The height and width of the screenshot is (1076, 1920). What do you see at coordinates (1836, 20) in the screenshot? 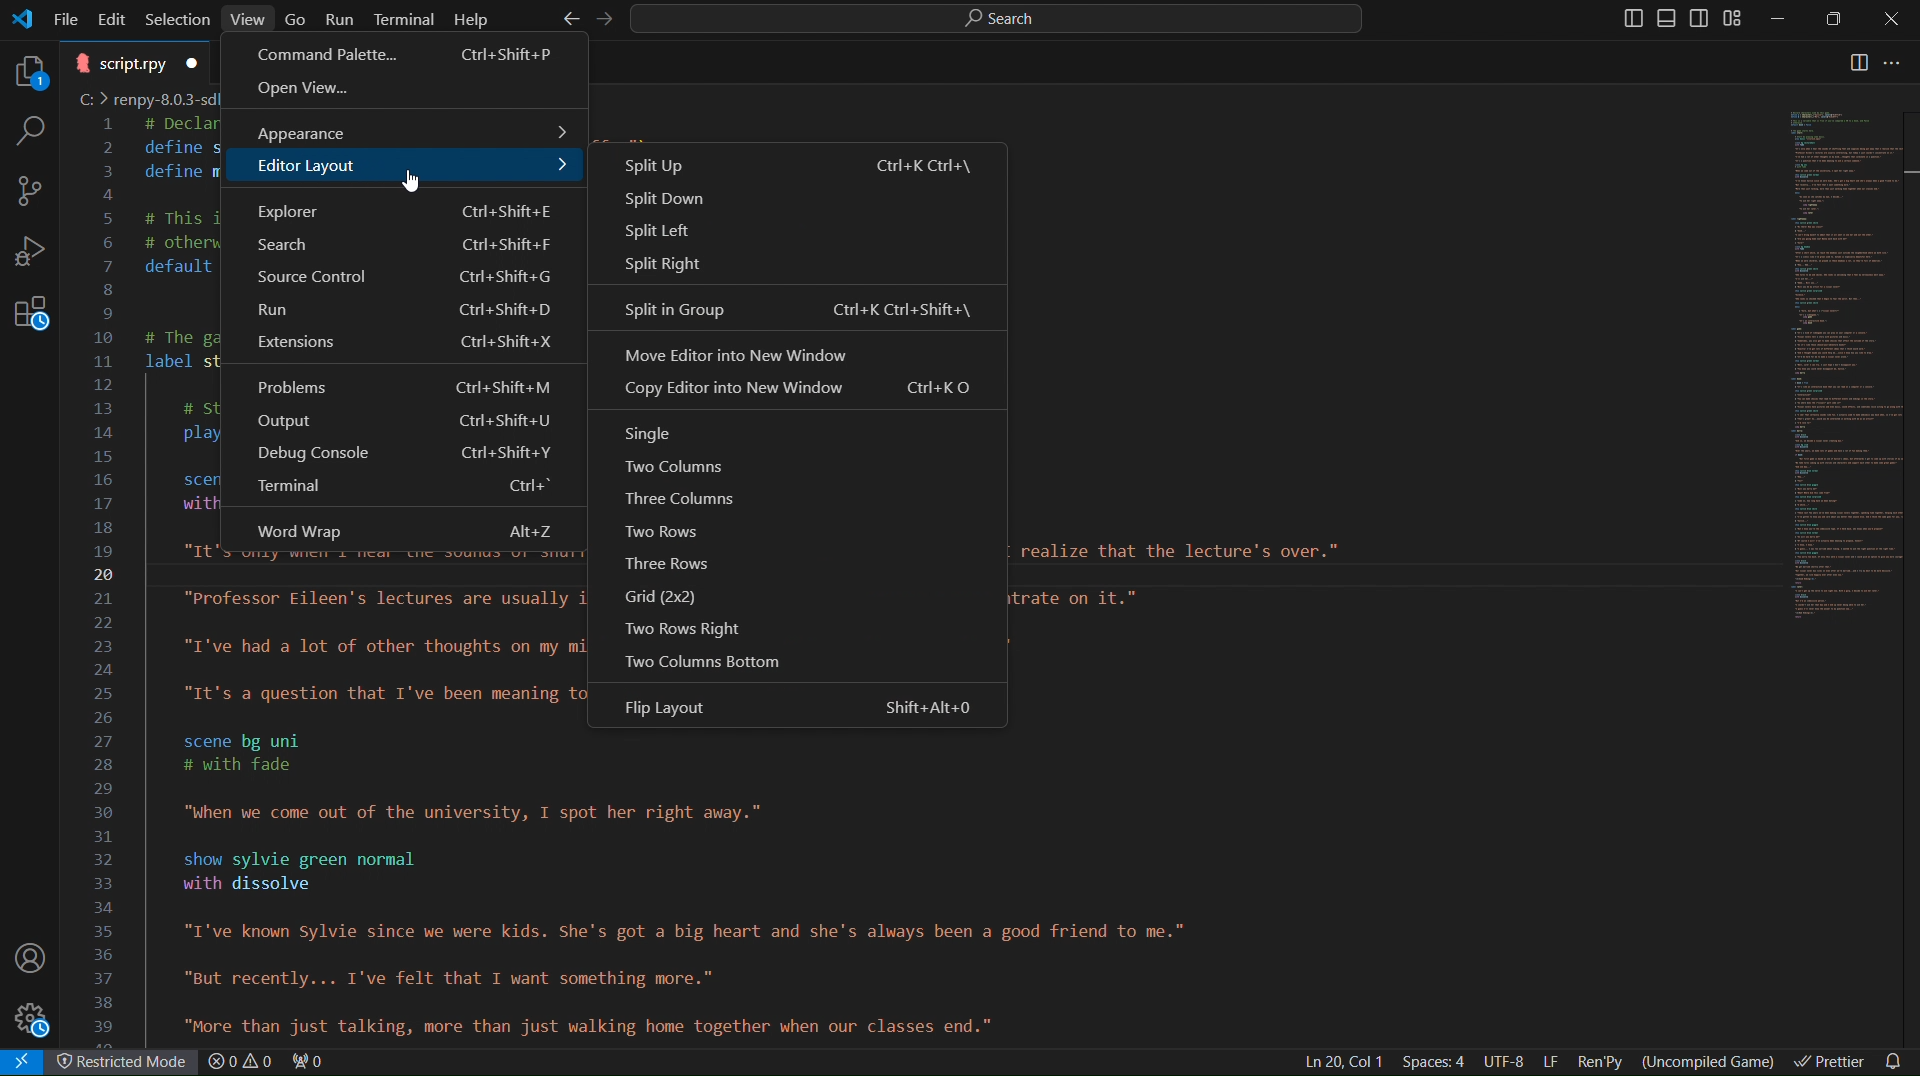
I see `Maximize/Restore` at bounding box center [1836, 20].